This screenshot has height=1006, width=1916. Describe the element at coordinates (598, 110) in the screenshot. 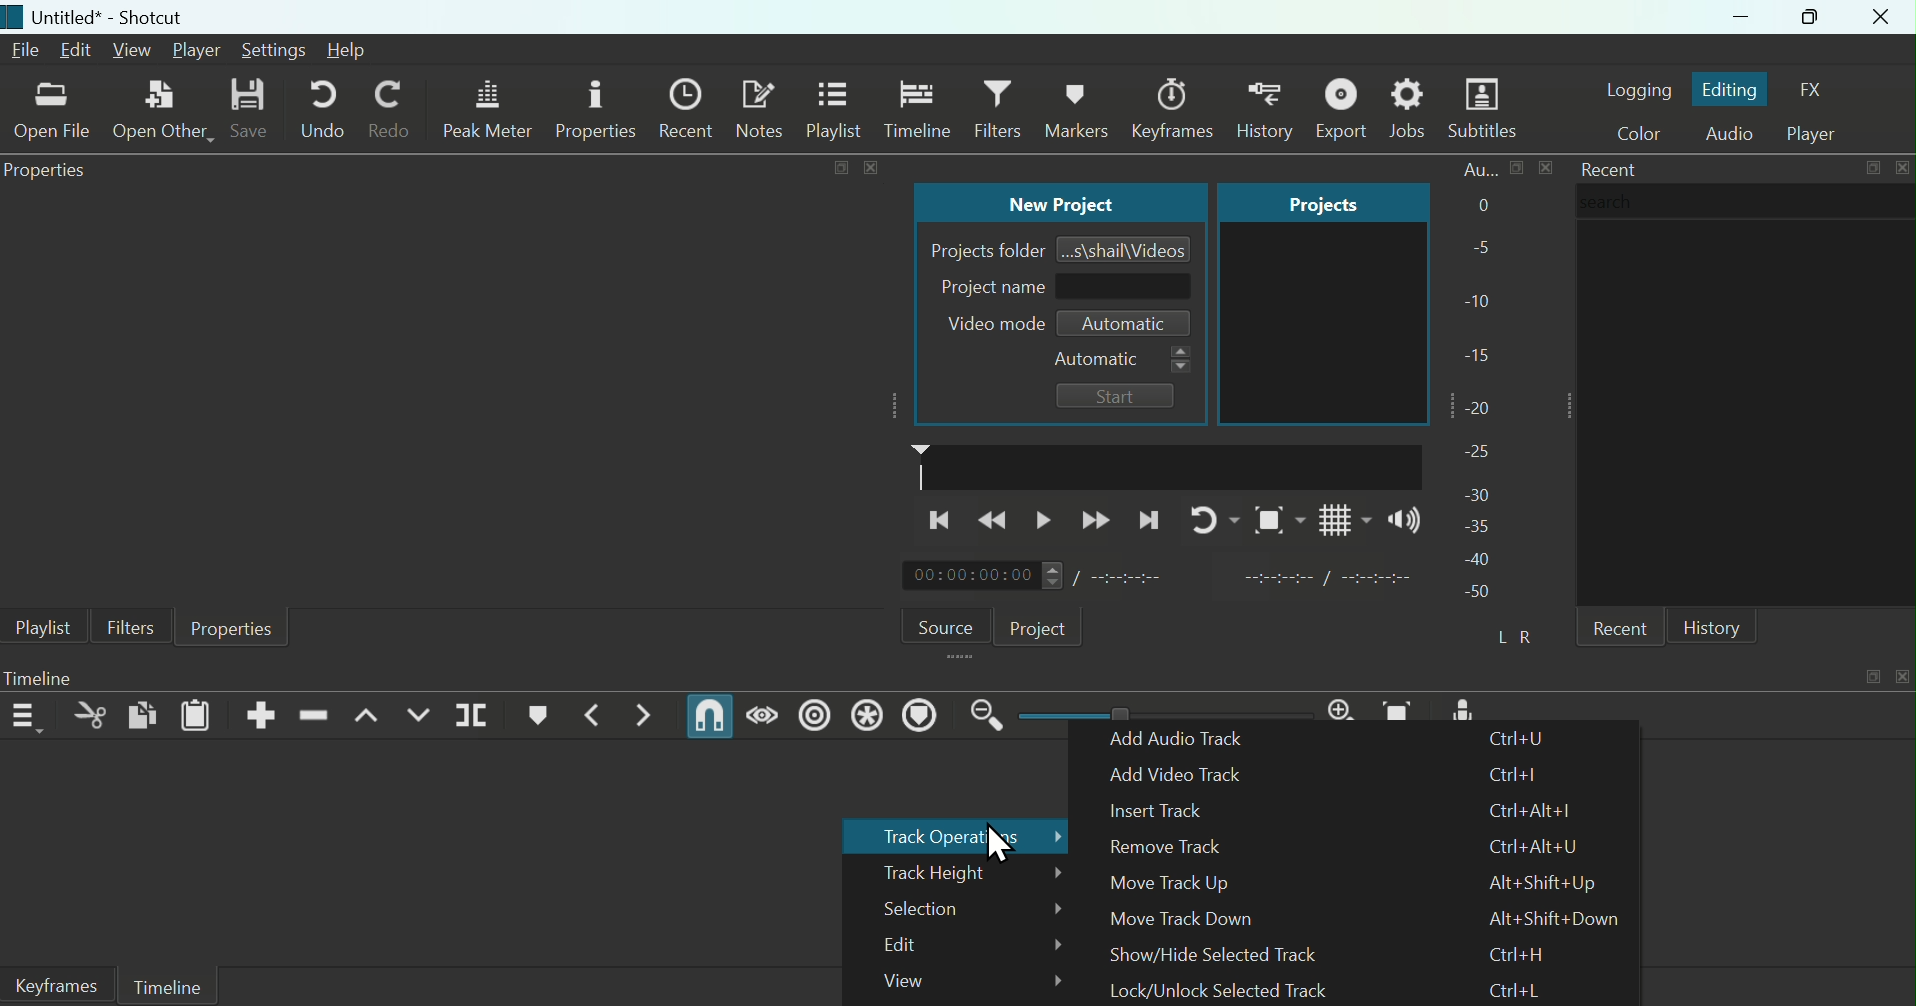

I see `Properties` at that location.